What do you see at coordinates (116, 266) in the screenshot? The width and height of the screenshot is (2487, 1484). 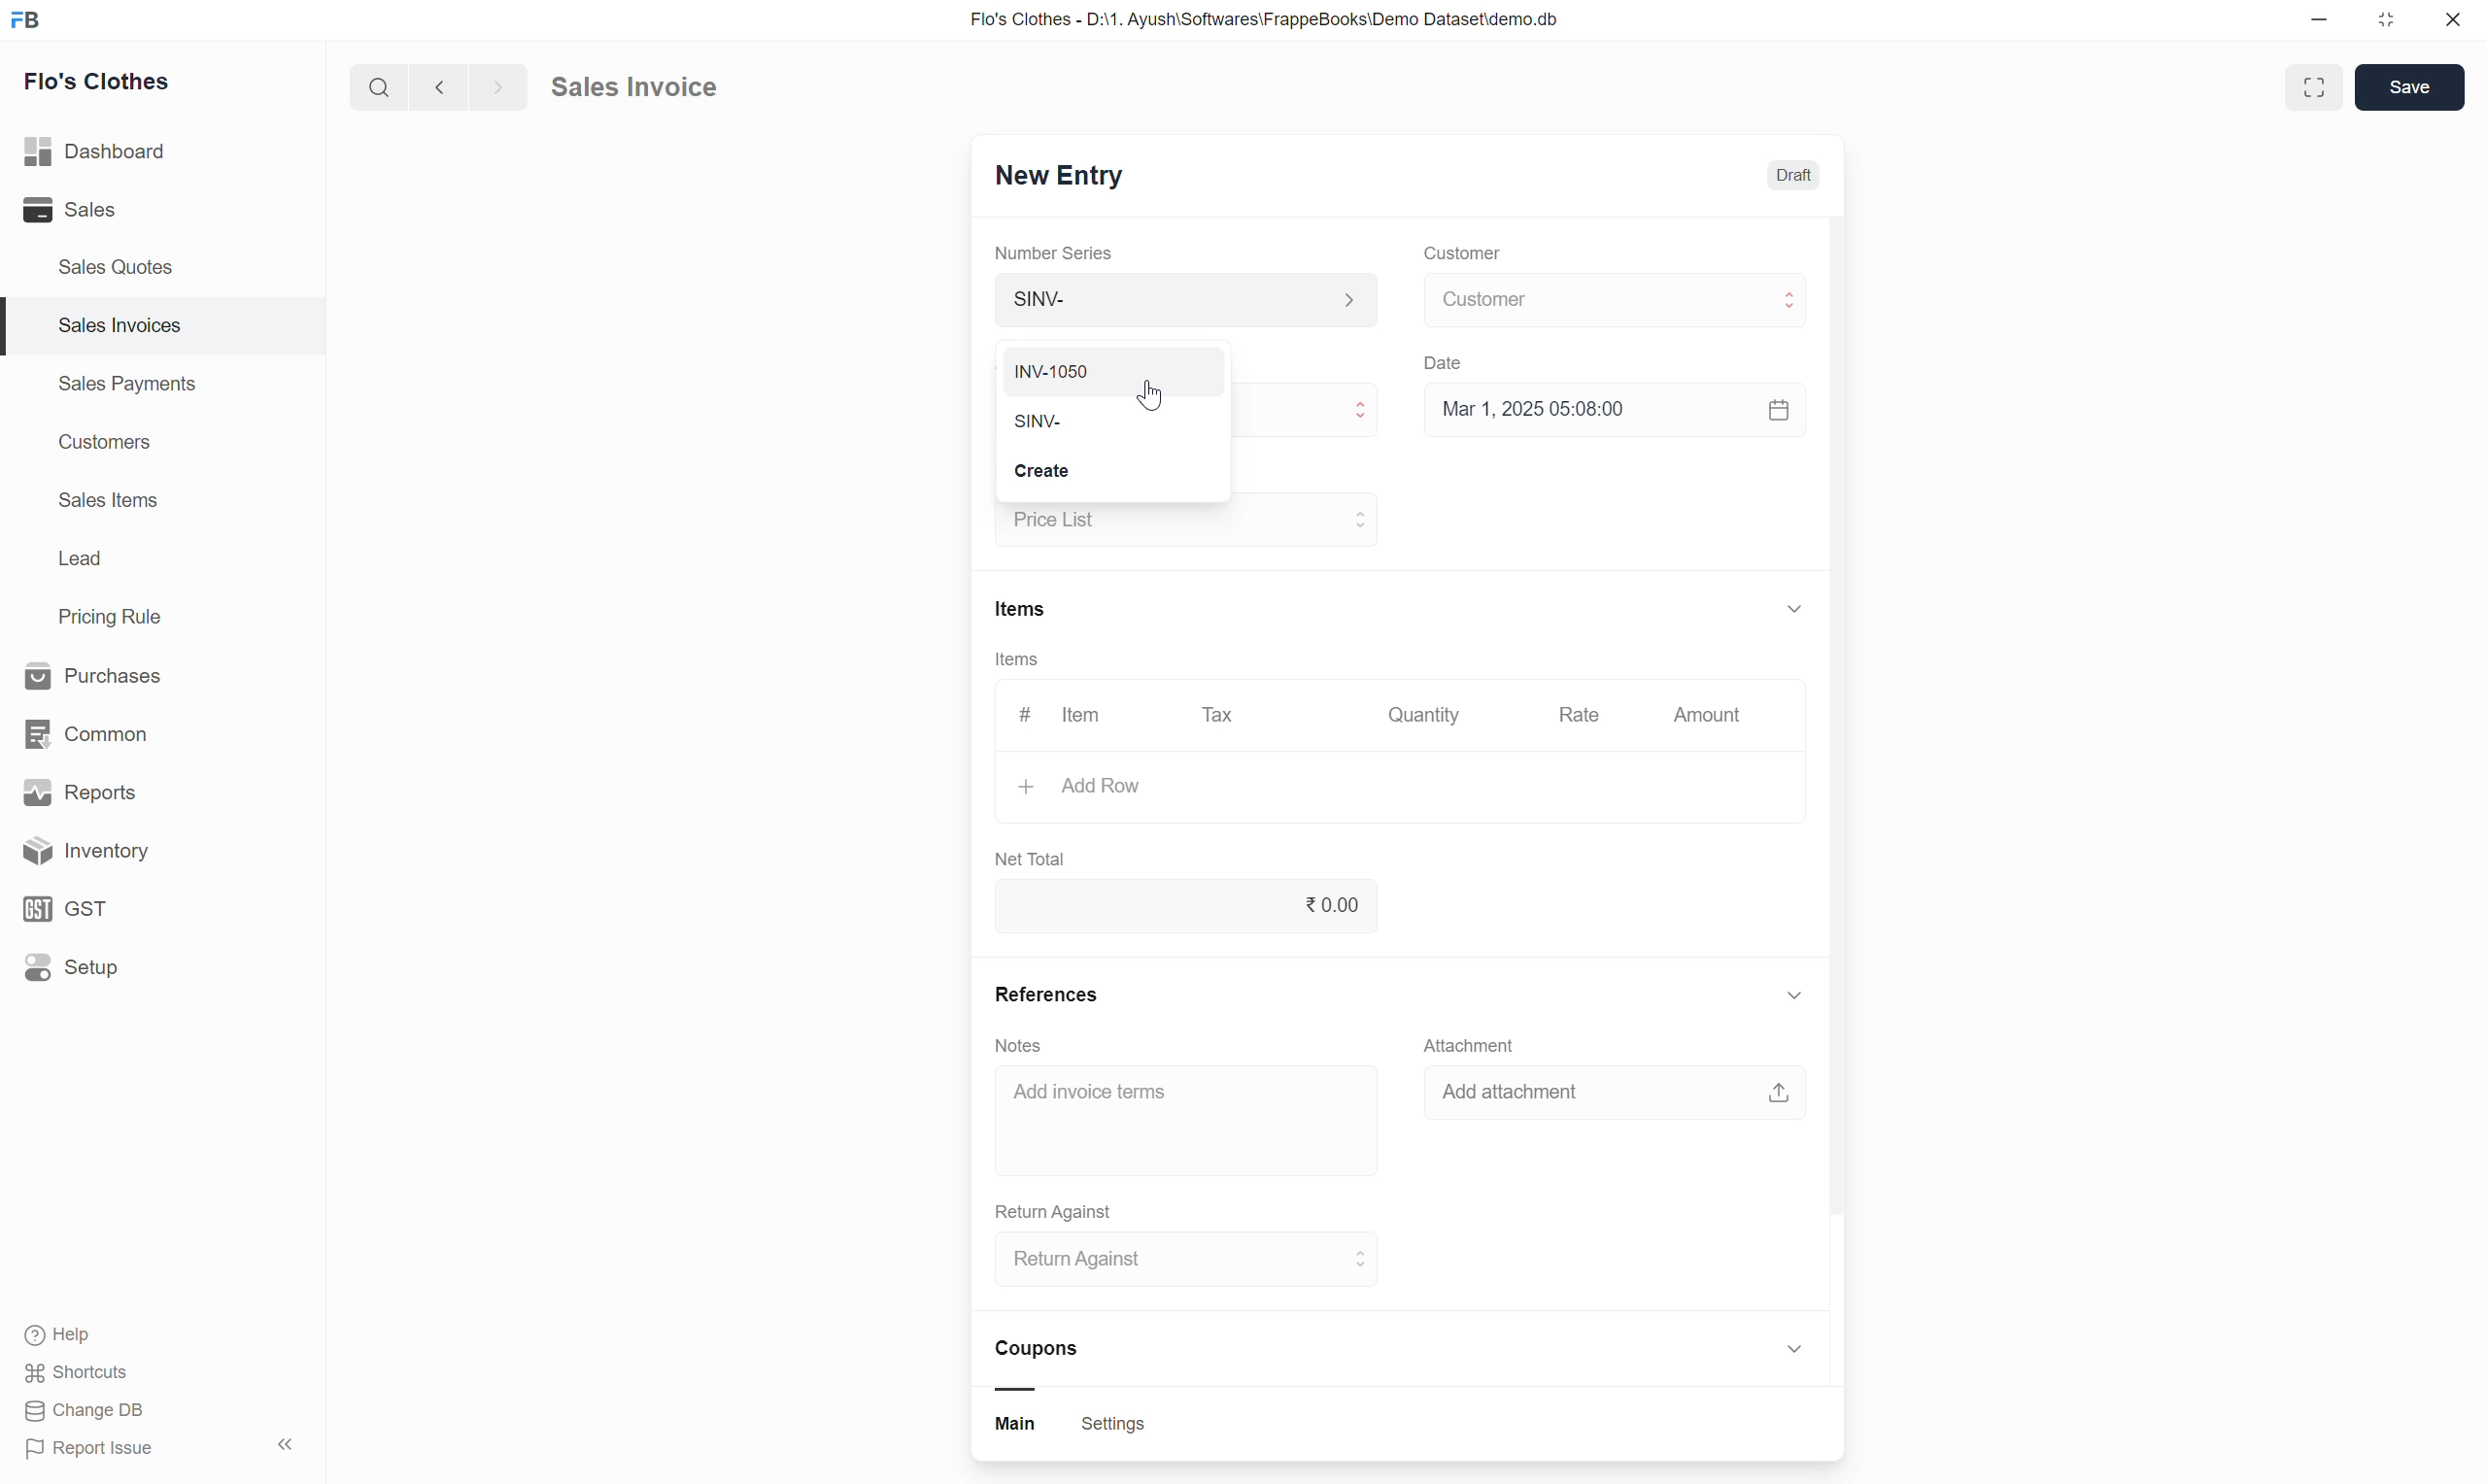 I see `Sales Quotes` at bounding box center [116, 266].